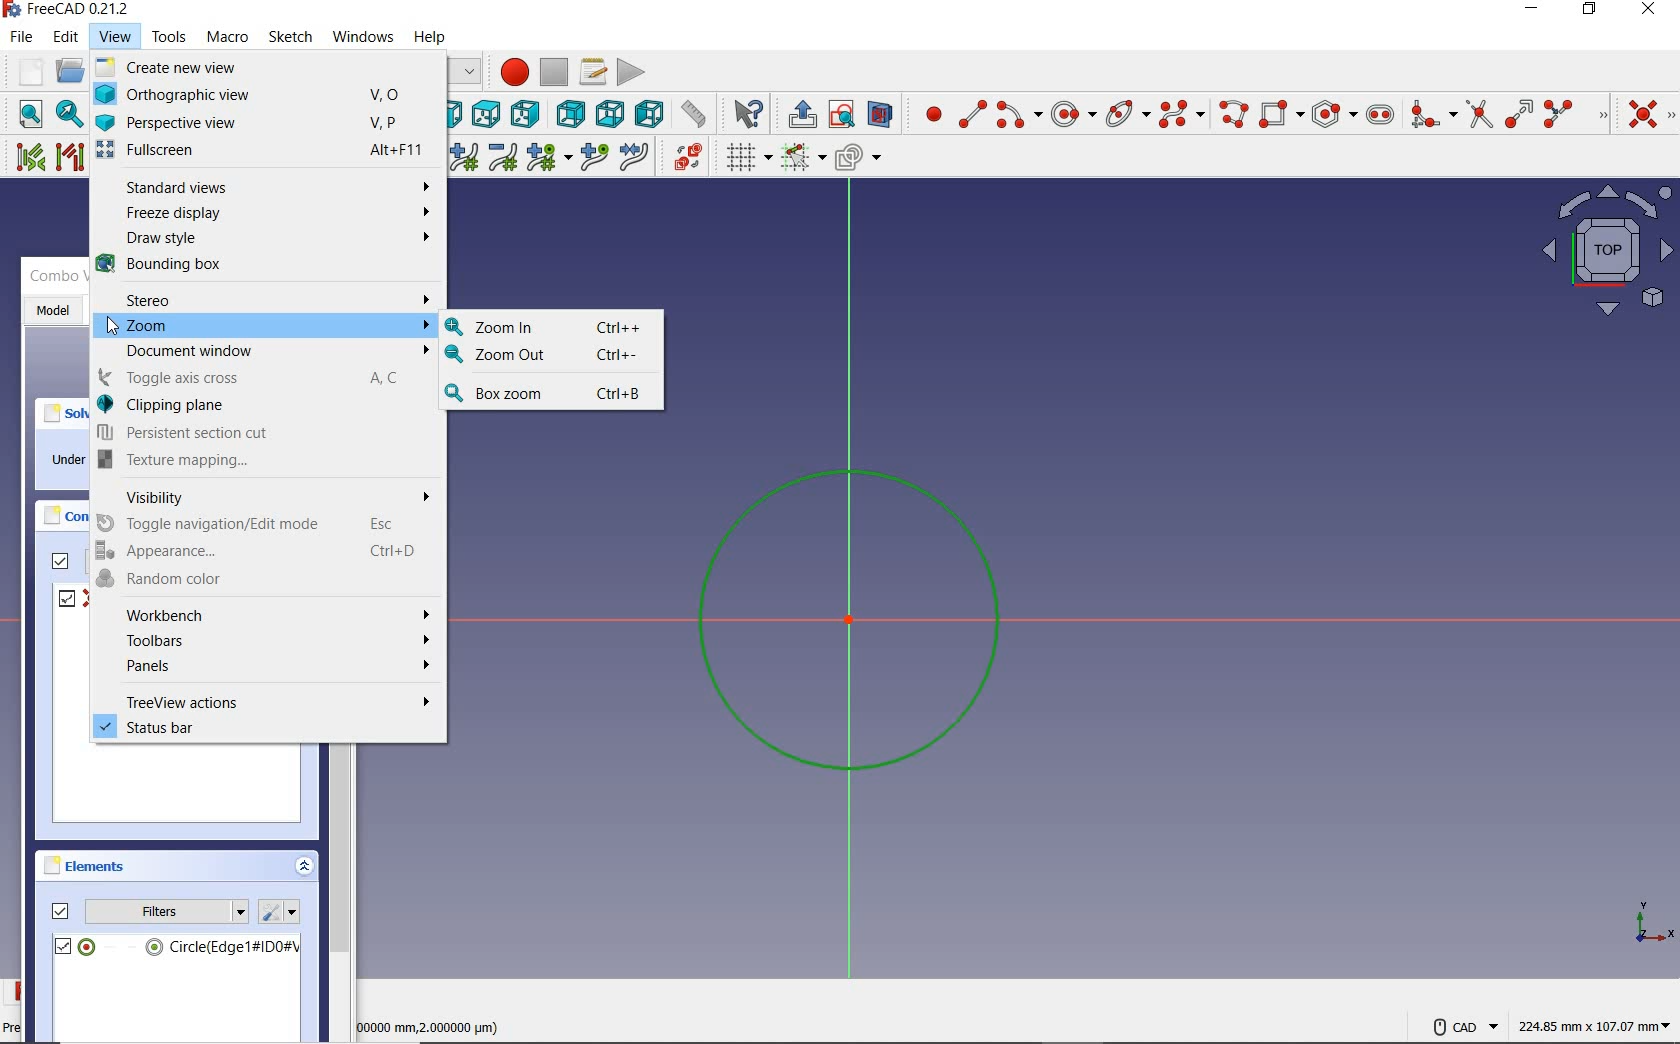 The height and width of the screenshot is (1044, 1680). What do you see at coordinates (1591, 10) in the screenshot?
I see `restore` at bounding box center [1591, 10].